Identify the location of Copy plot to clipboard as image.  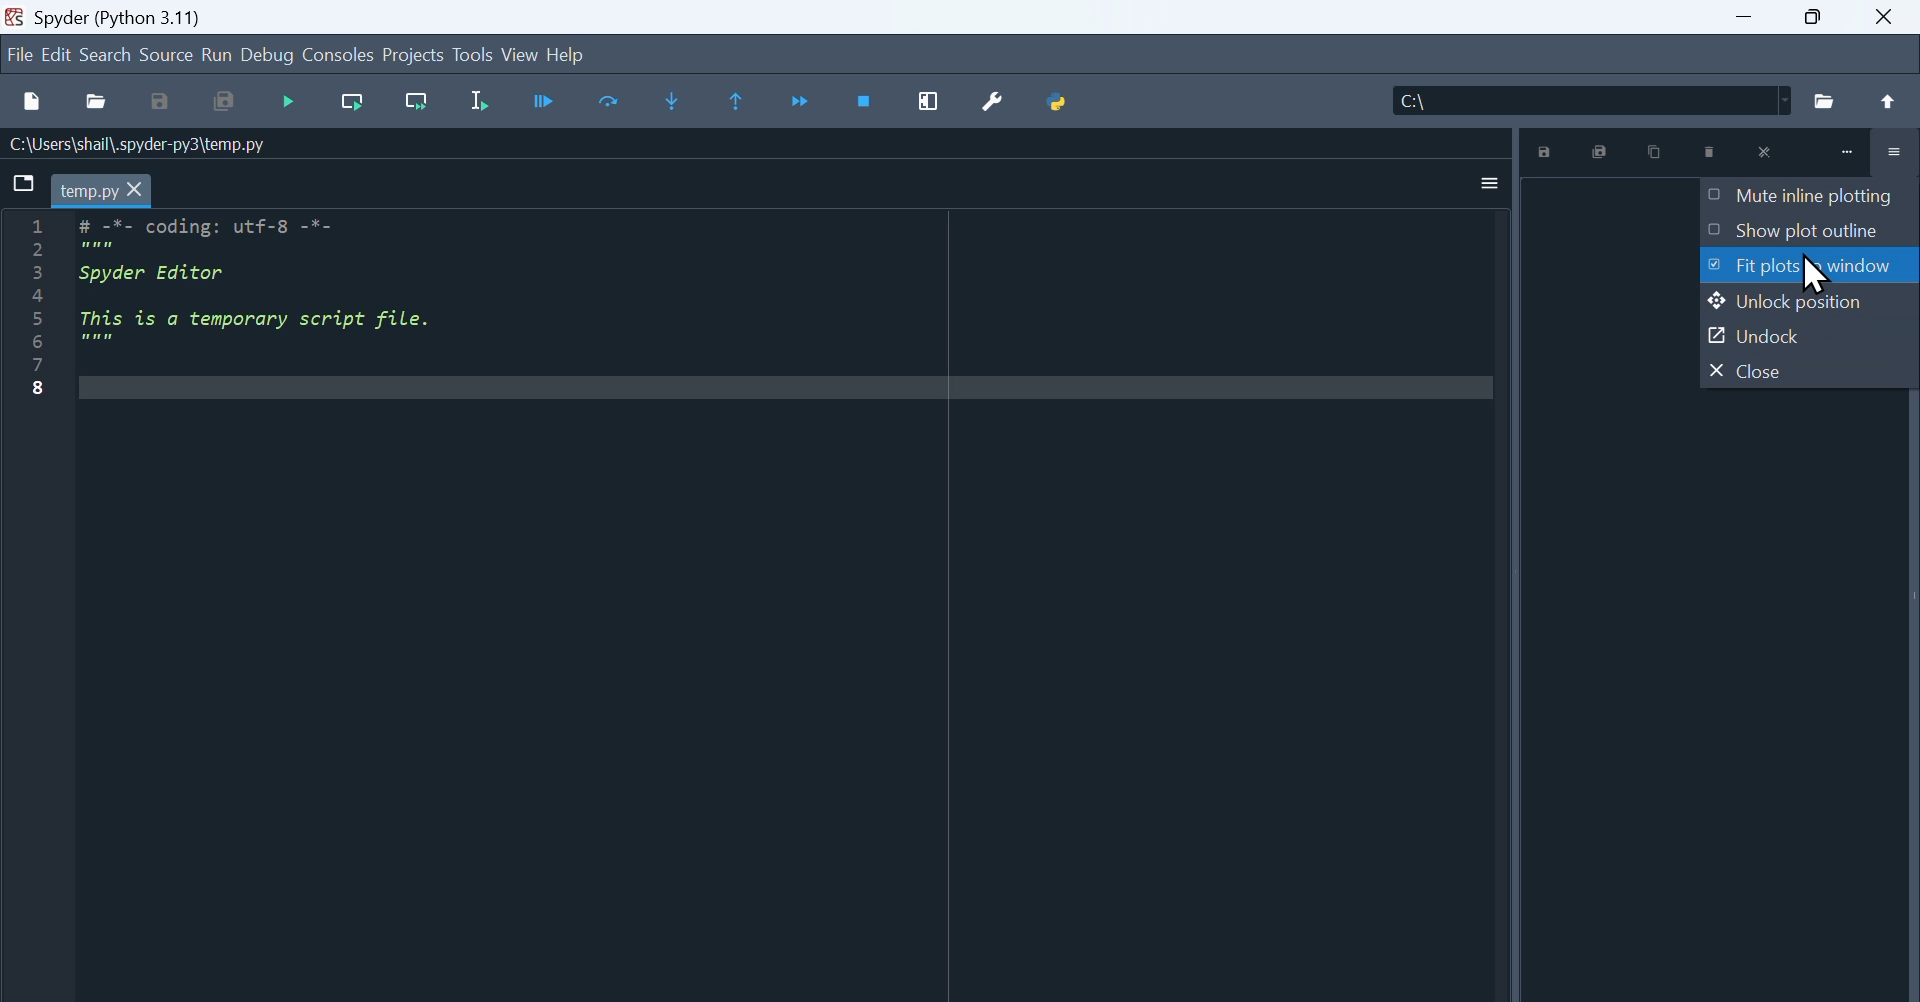
(1651, 151).